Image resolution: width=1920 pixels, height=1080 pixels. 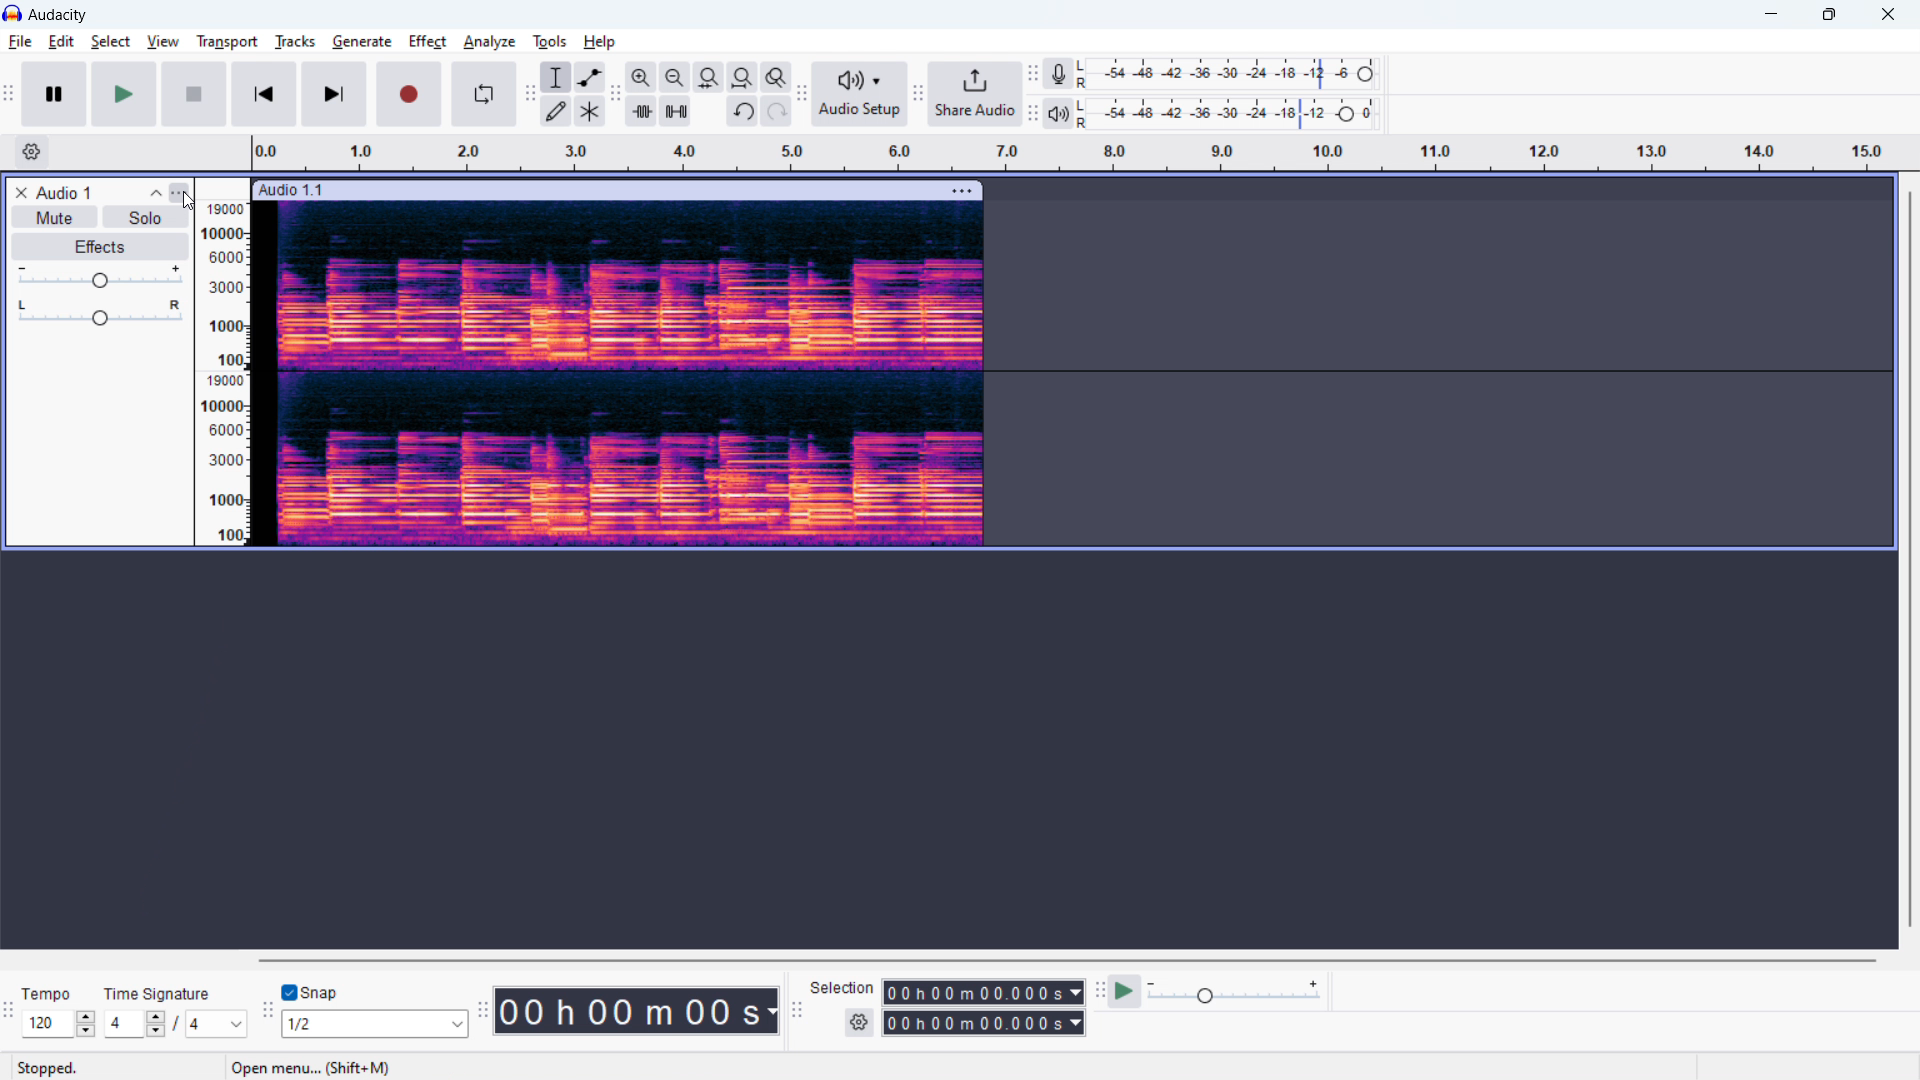 I want to click on view, so click(x=162, y=41).